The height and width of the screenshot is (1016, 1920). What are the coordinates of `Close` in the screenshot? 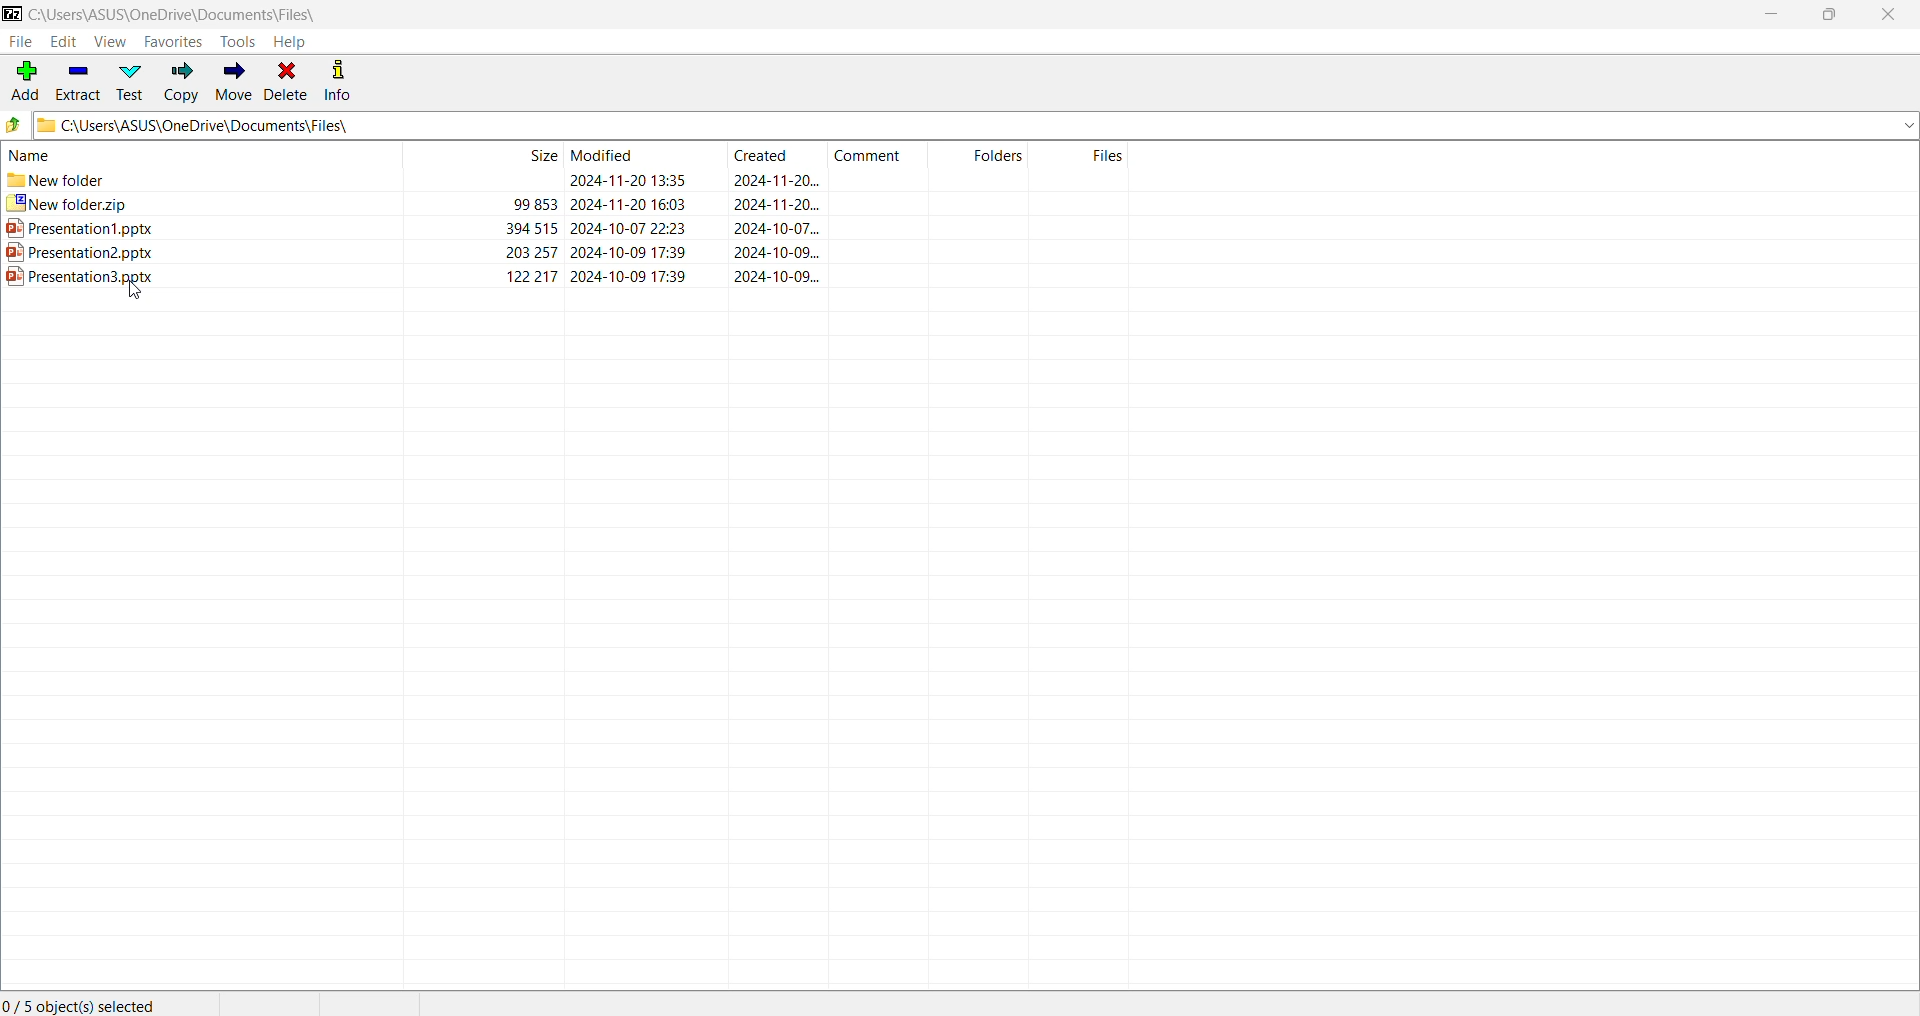 It's located at (1887, 16).